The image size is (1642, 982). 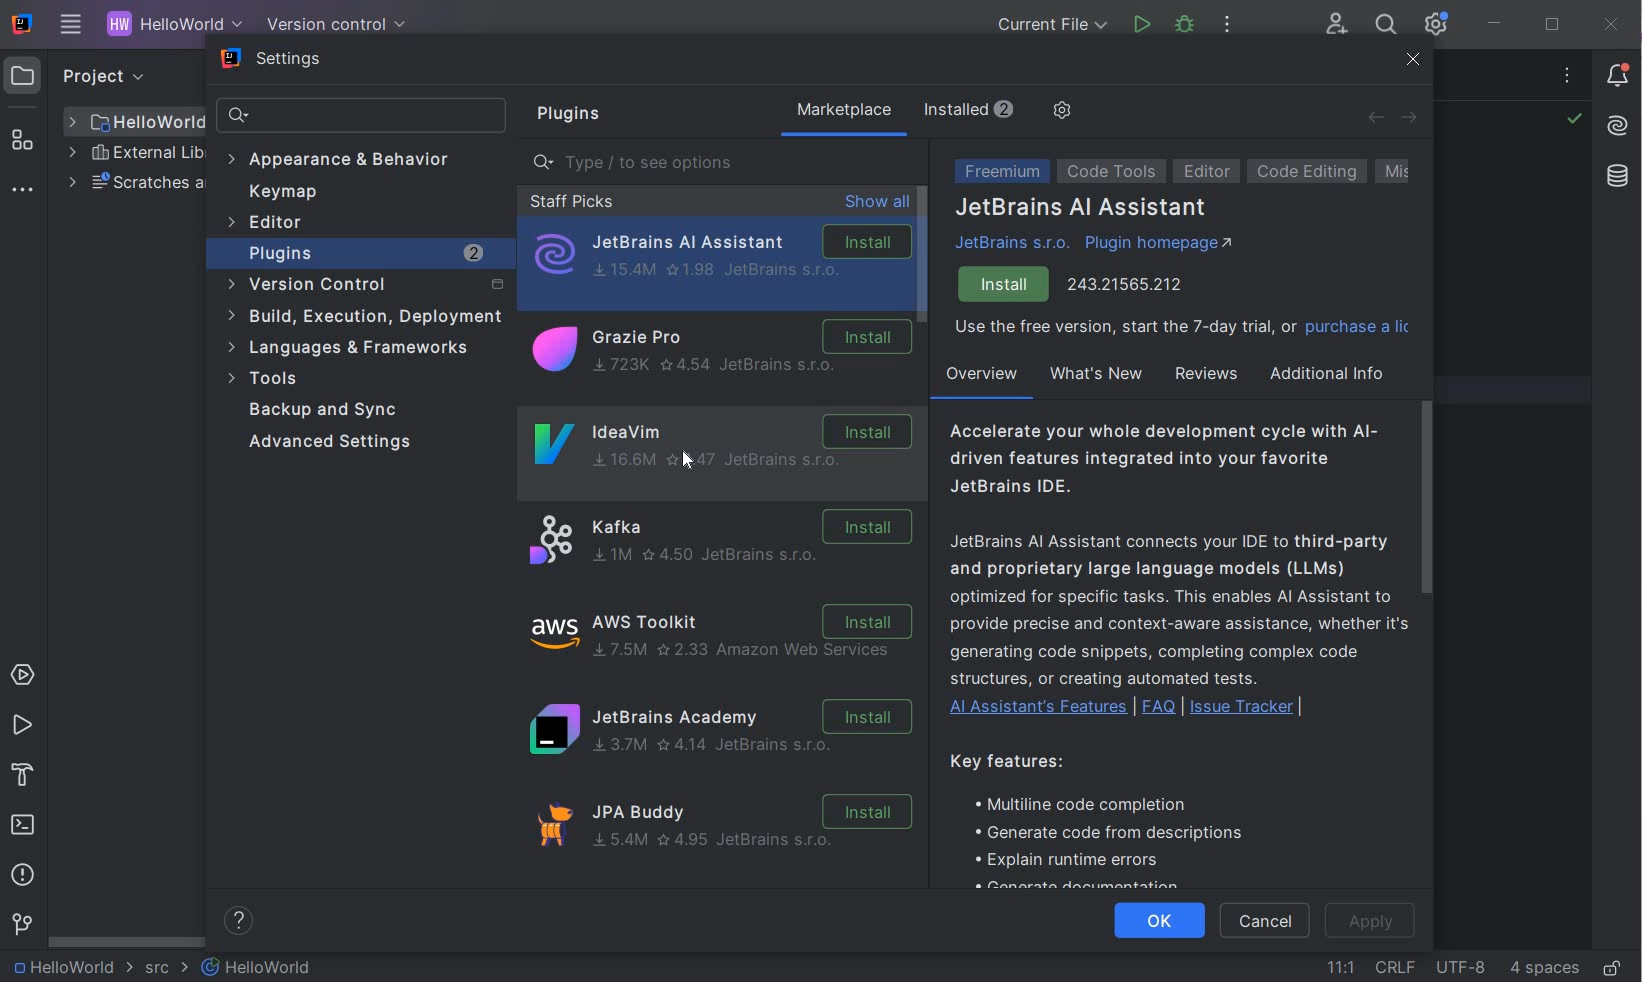 I want to click on plugin homepage, so click(x=1159, y=246).